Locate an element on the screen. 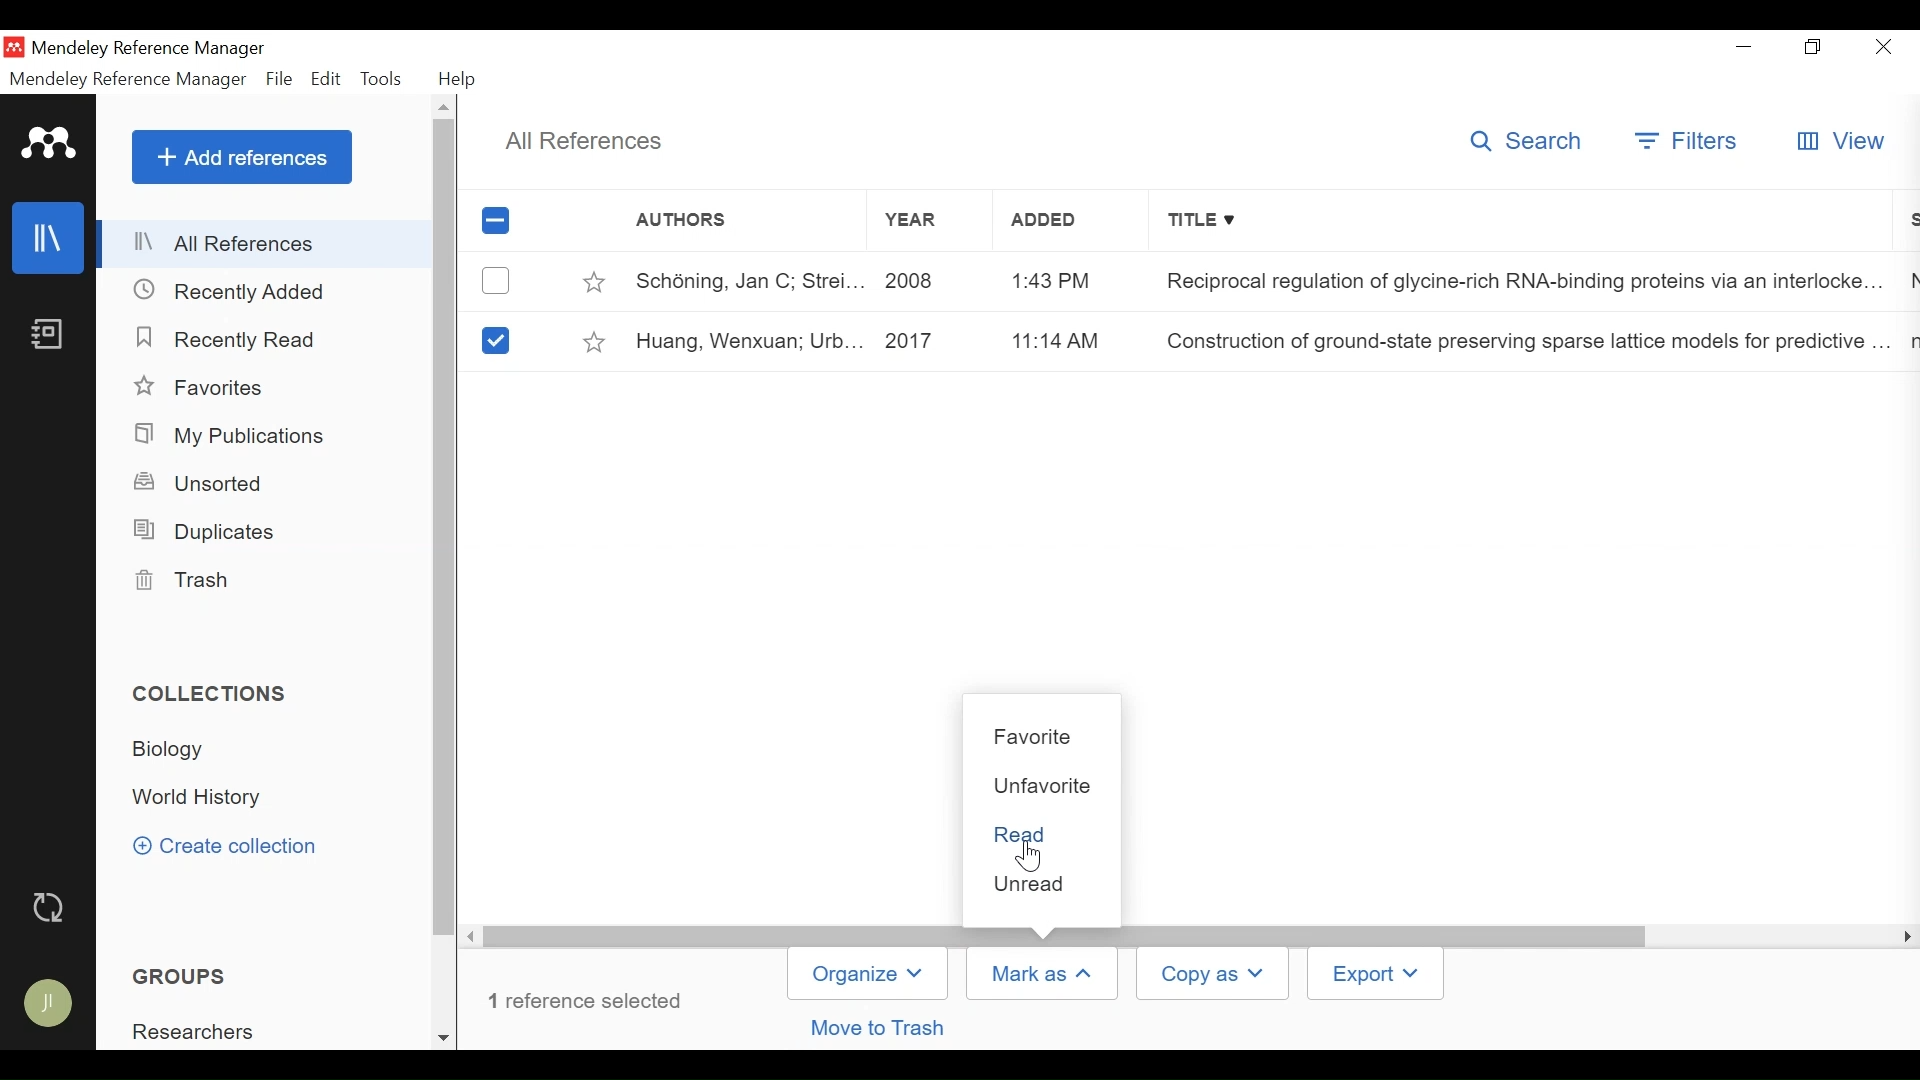 The image size is (1920, 1080). Library is located at coordinates (46, 238).